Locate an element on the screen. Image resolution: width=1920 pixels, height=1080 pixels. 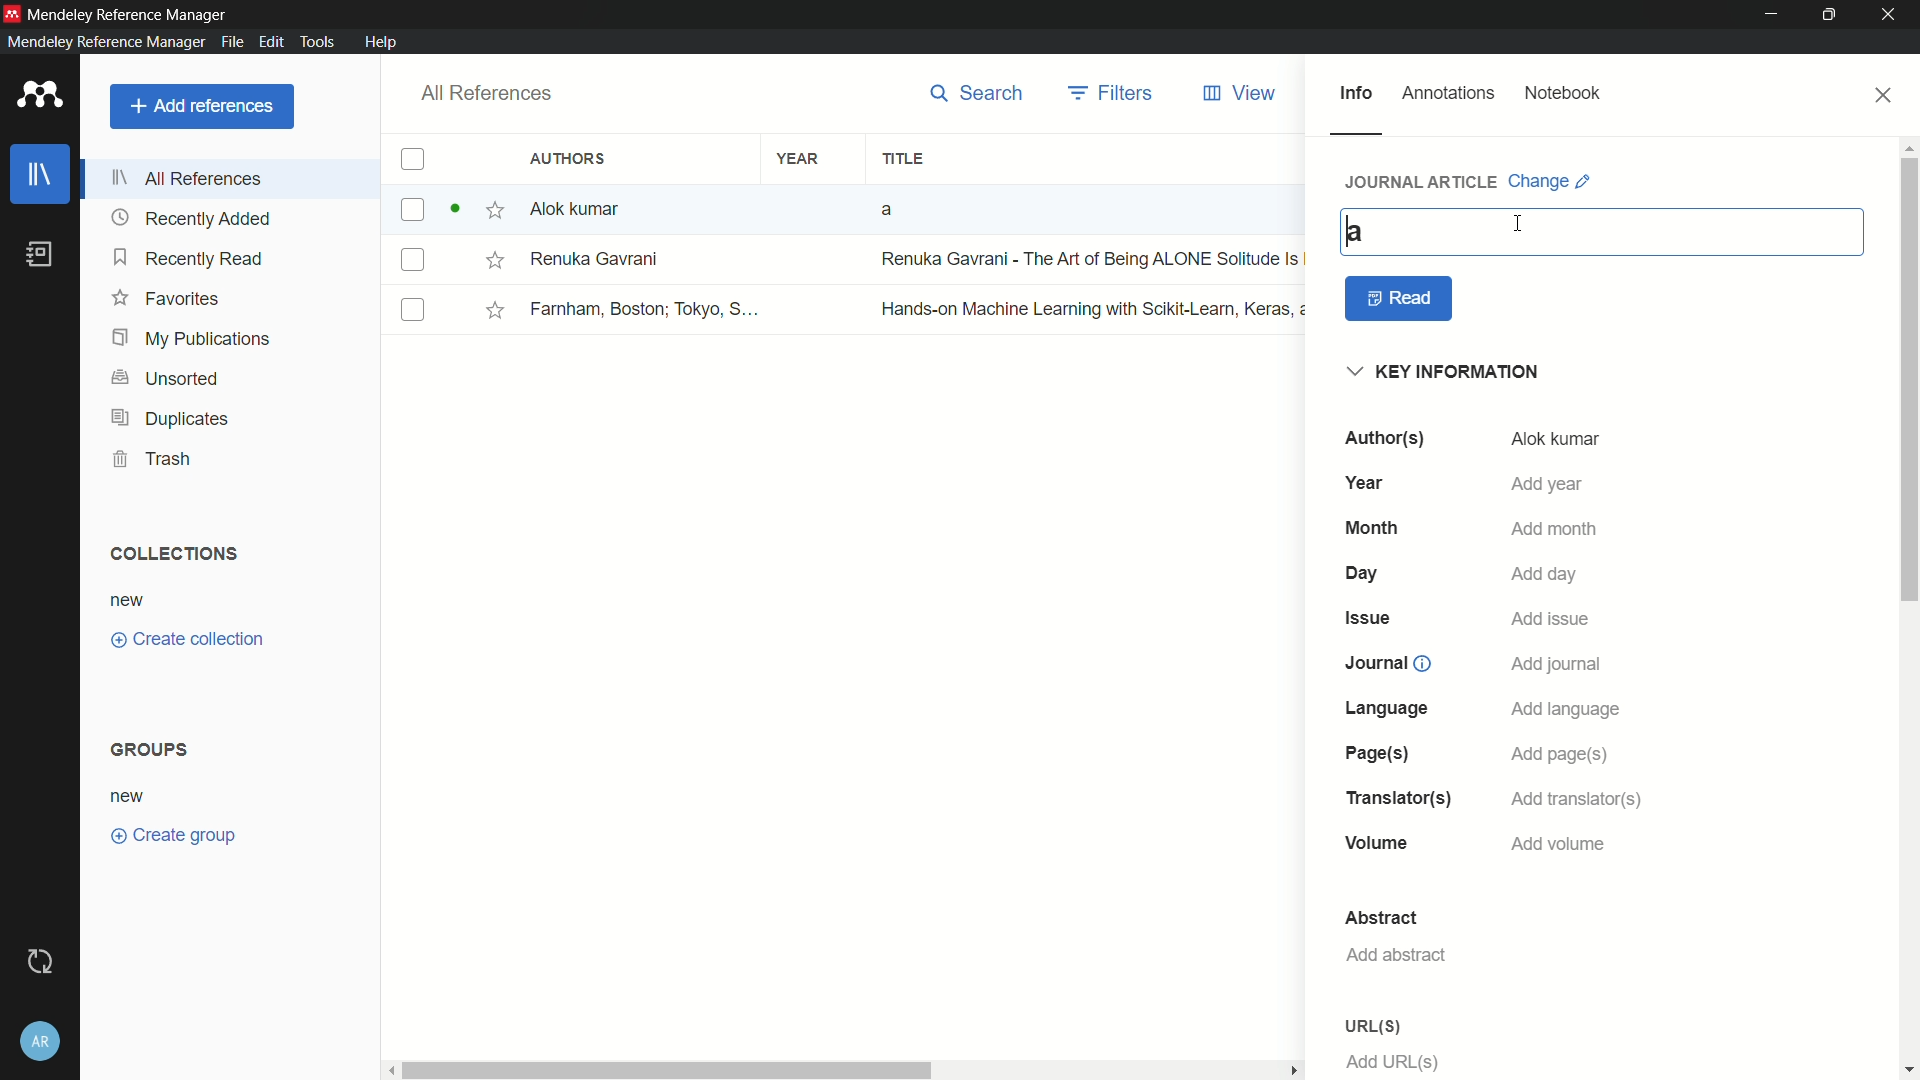
journal article is located at coordinates (1423, 181).